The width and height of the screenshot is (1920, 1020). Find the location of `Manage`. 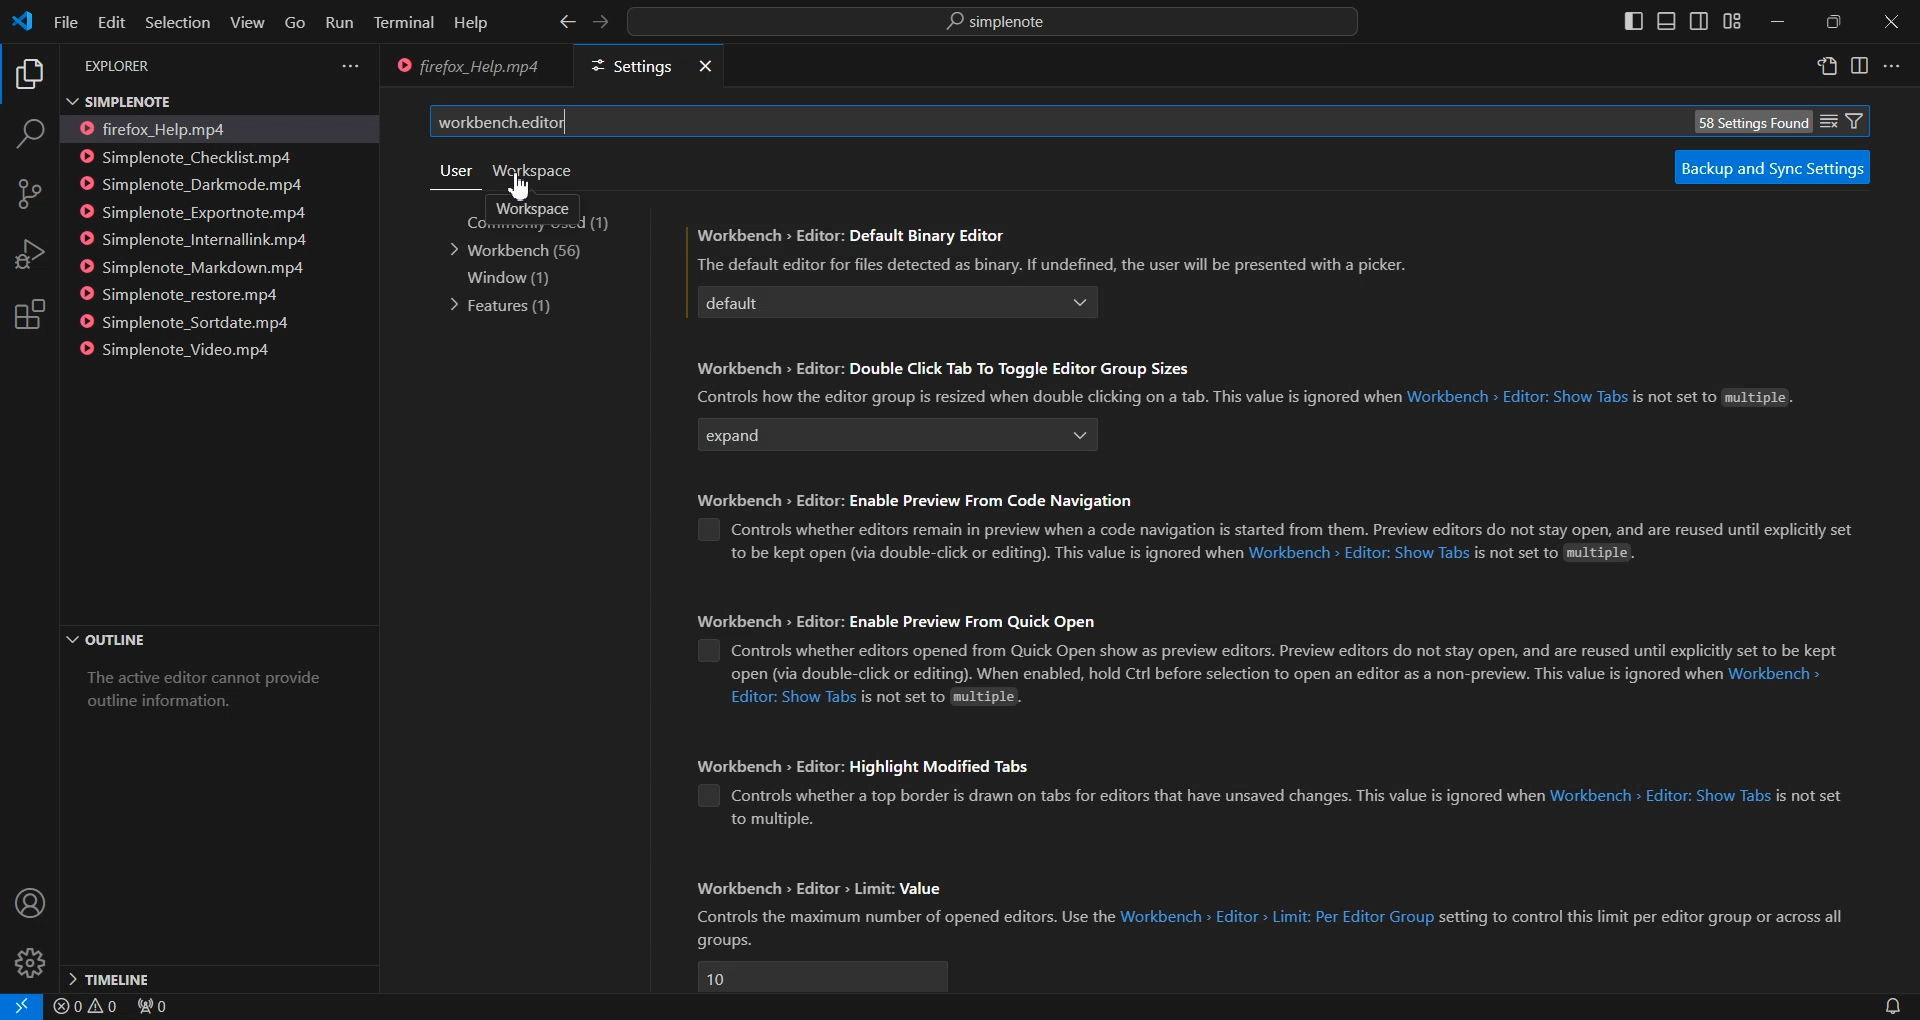

Manage is located at coordinates (30, 963).